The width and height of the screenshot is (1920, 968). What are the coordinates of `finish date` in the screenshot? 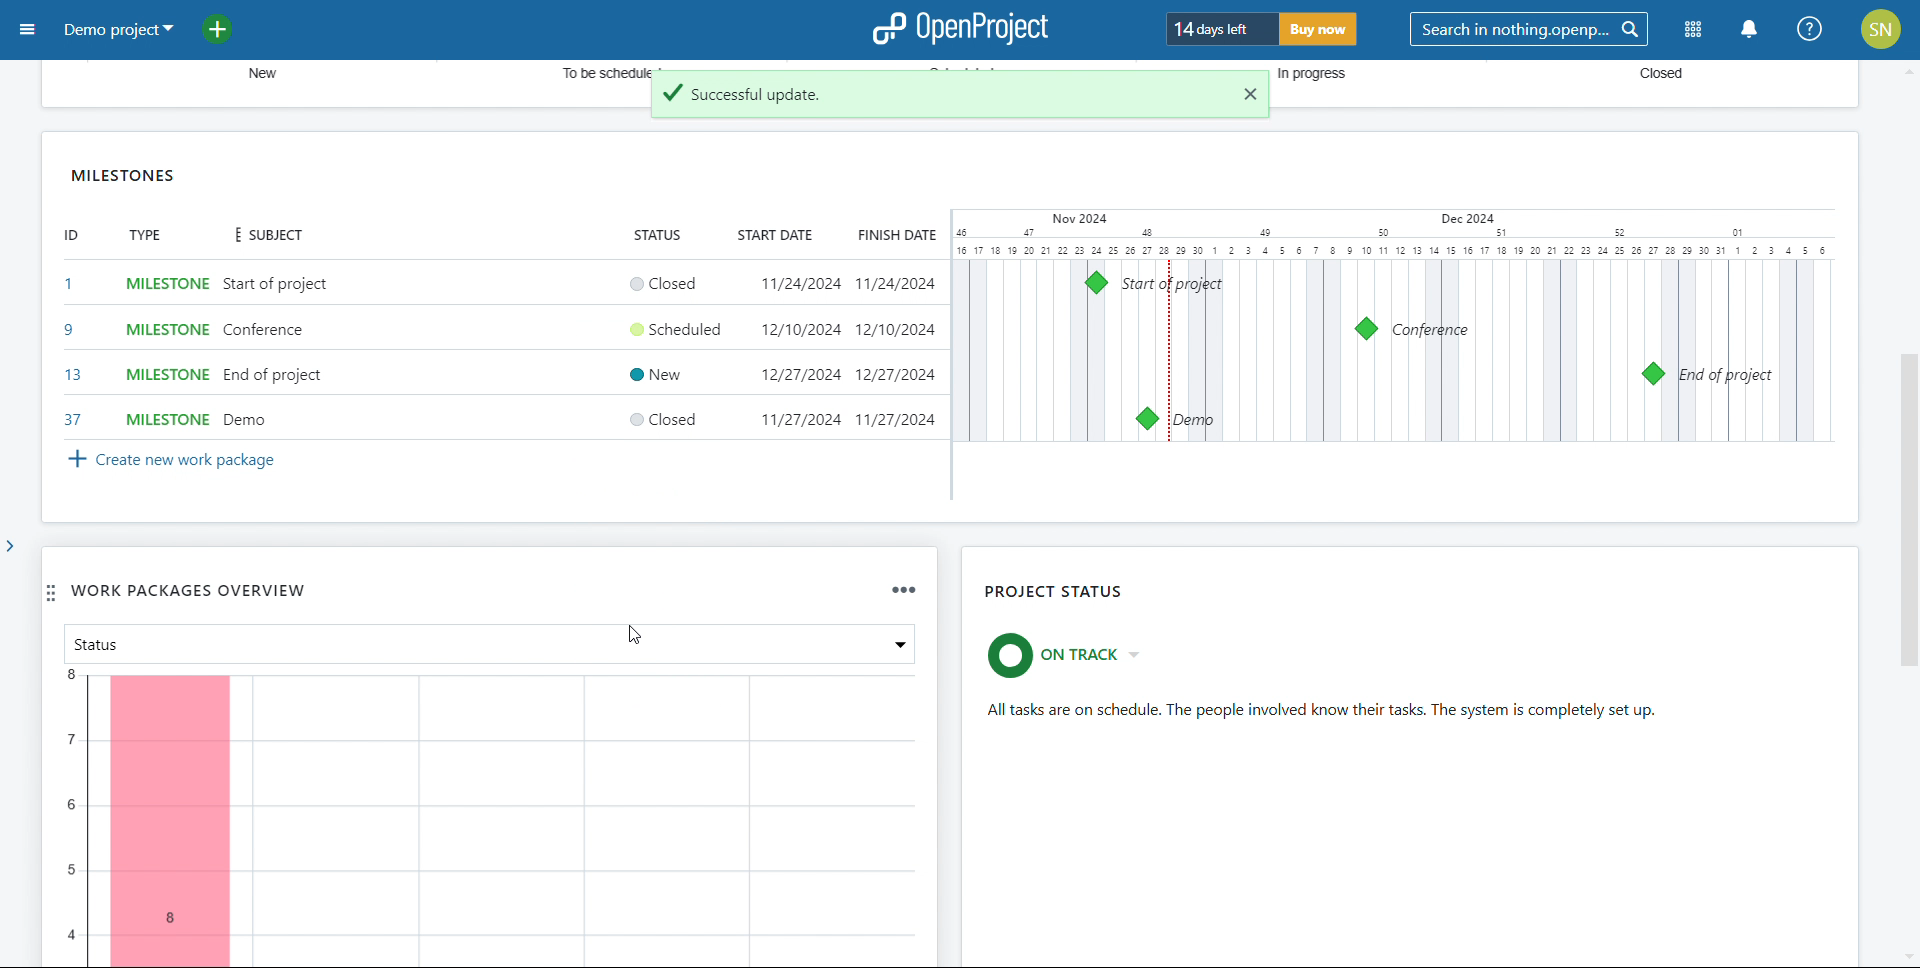 It's located at (894, 235).